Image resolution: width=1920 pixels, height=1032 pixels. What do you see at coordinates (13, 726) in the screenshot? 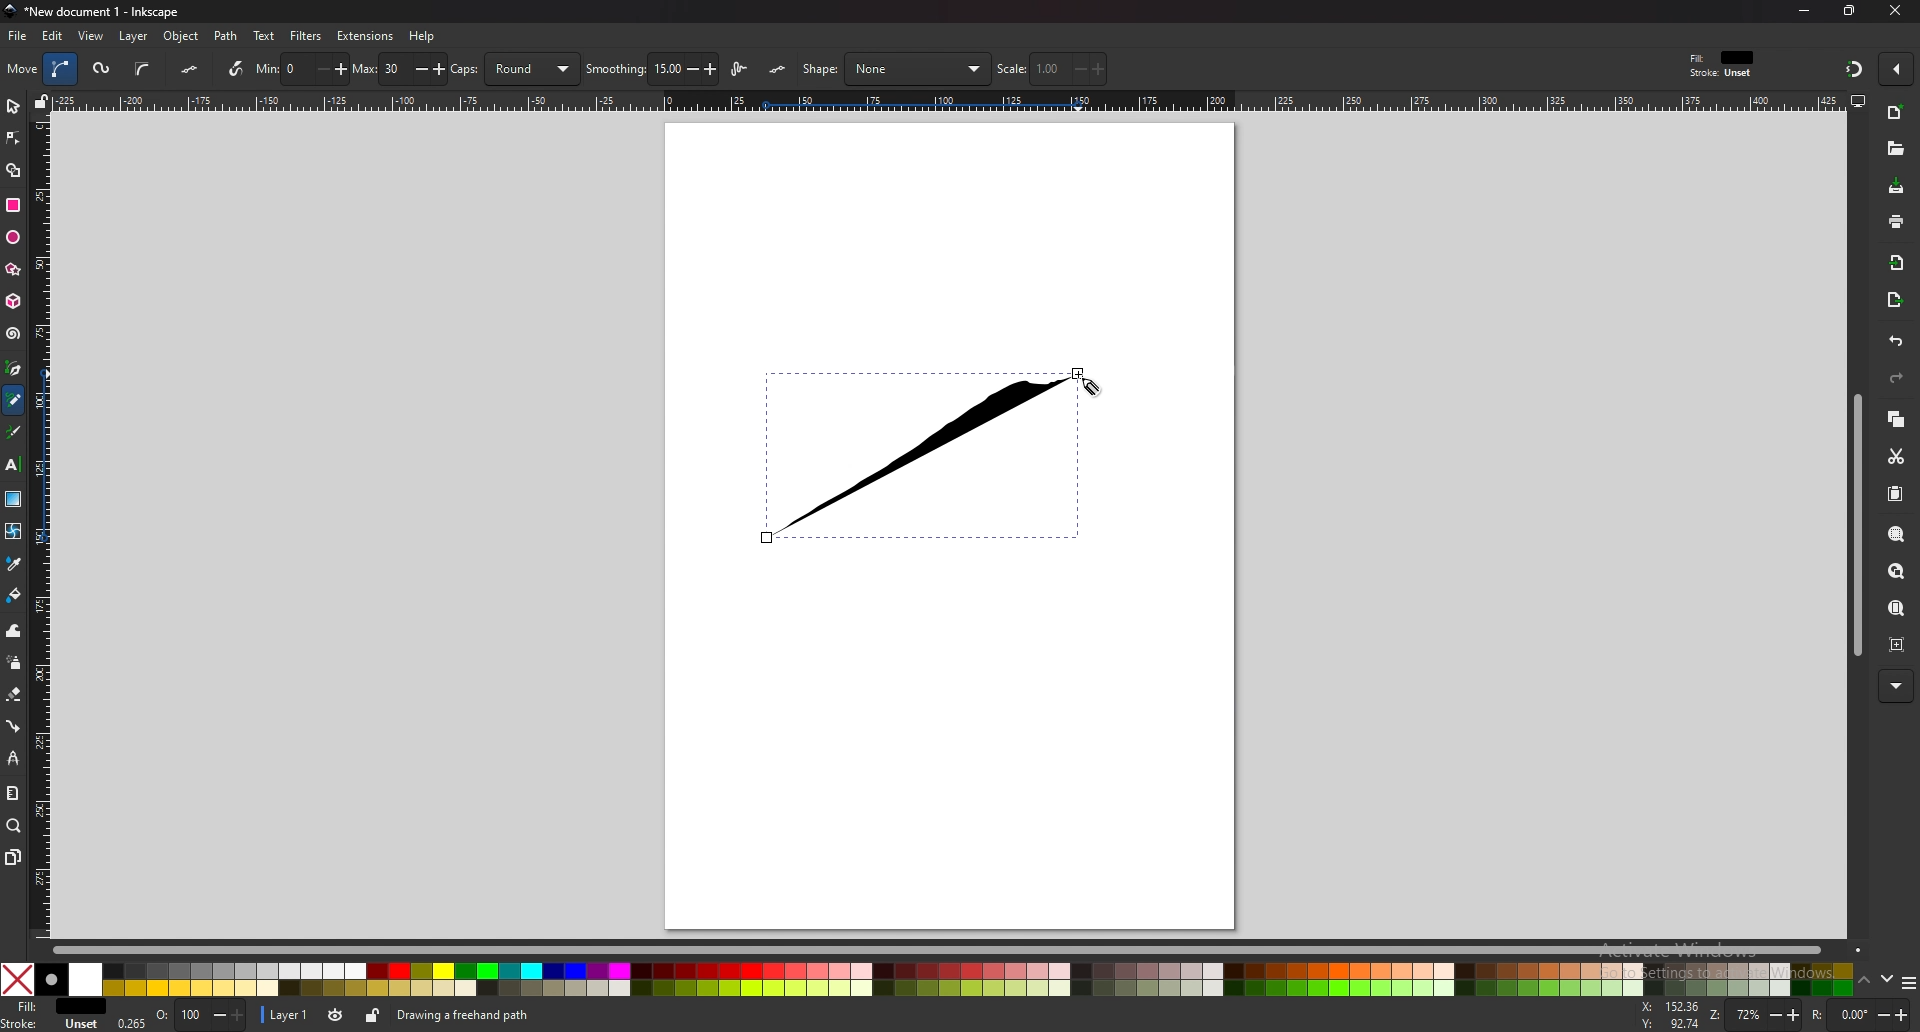
I see `connector` at bounding box center [13, 726].